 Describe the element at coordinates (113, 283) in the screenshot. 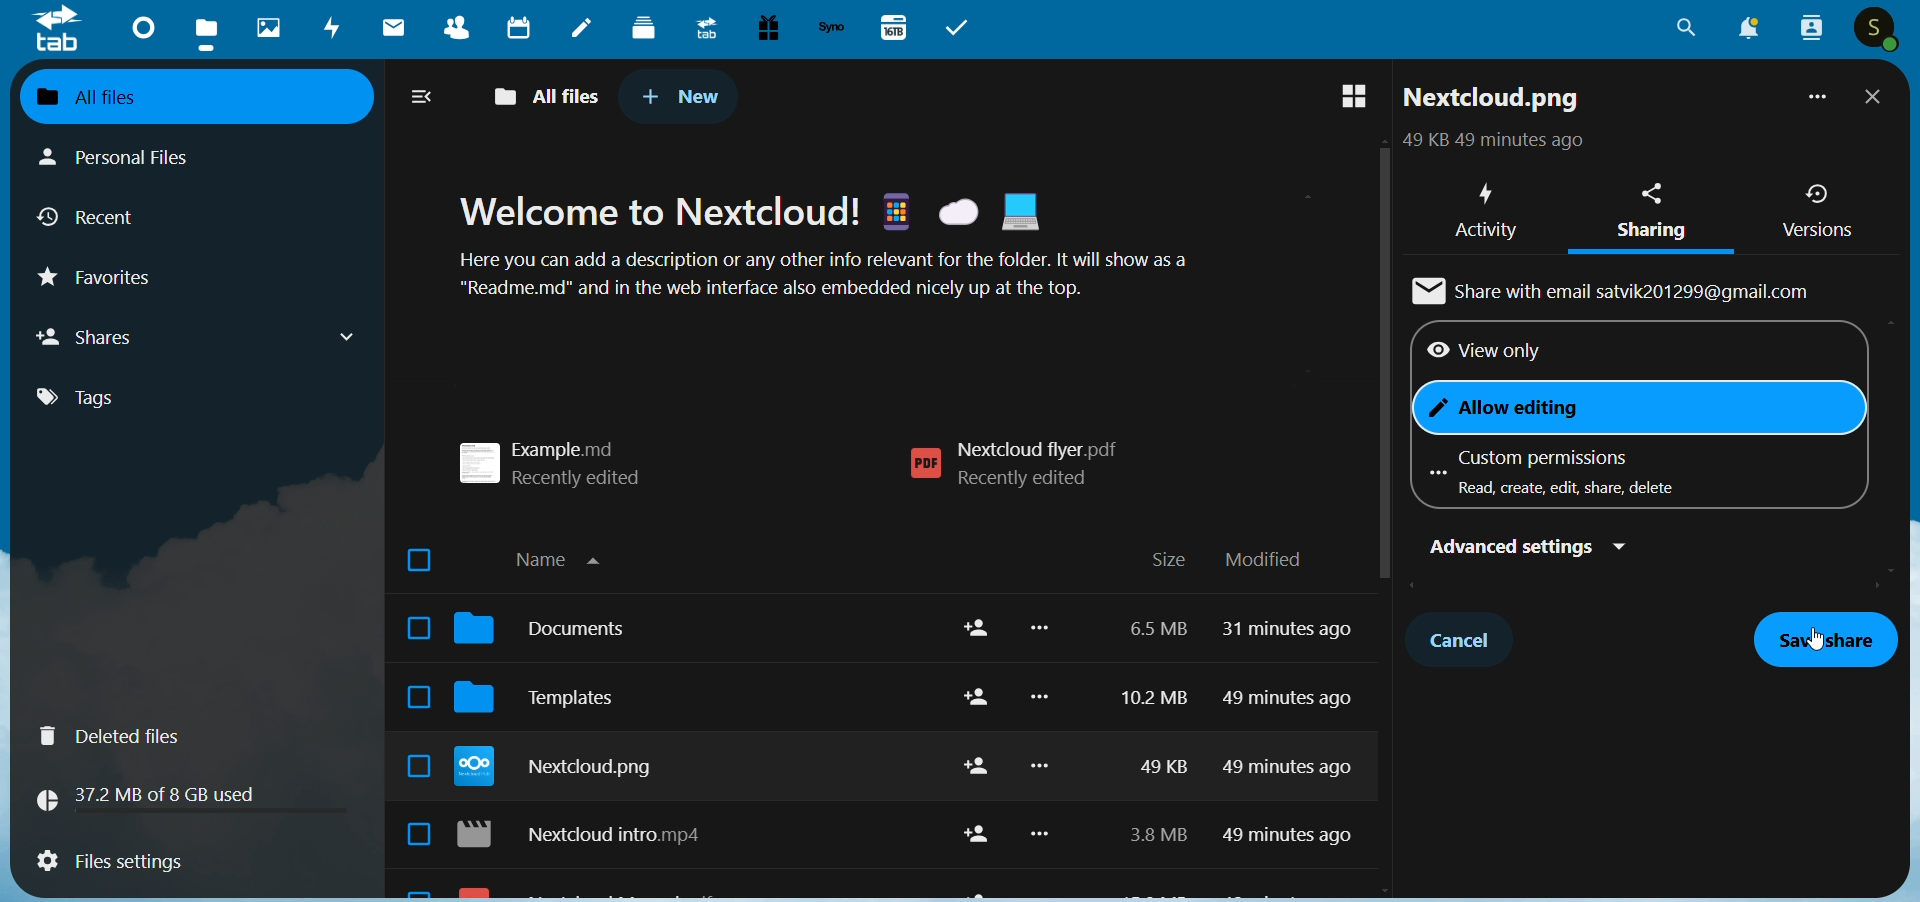

I see `favorites` at that location.